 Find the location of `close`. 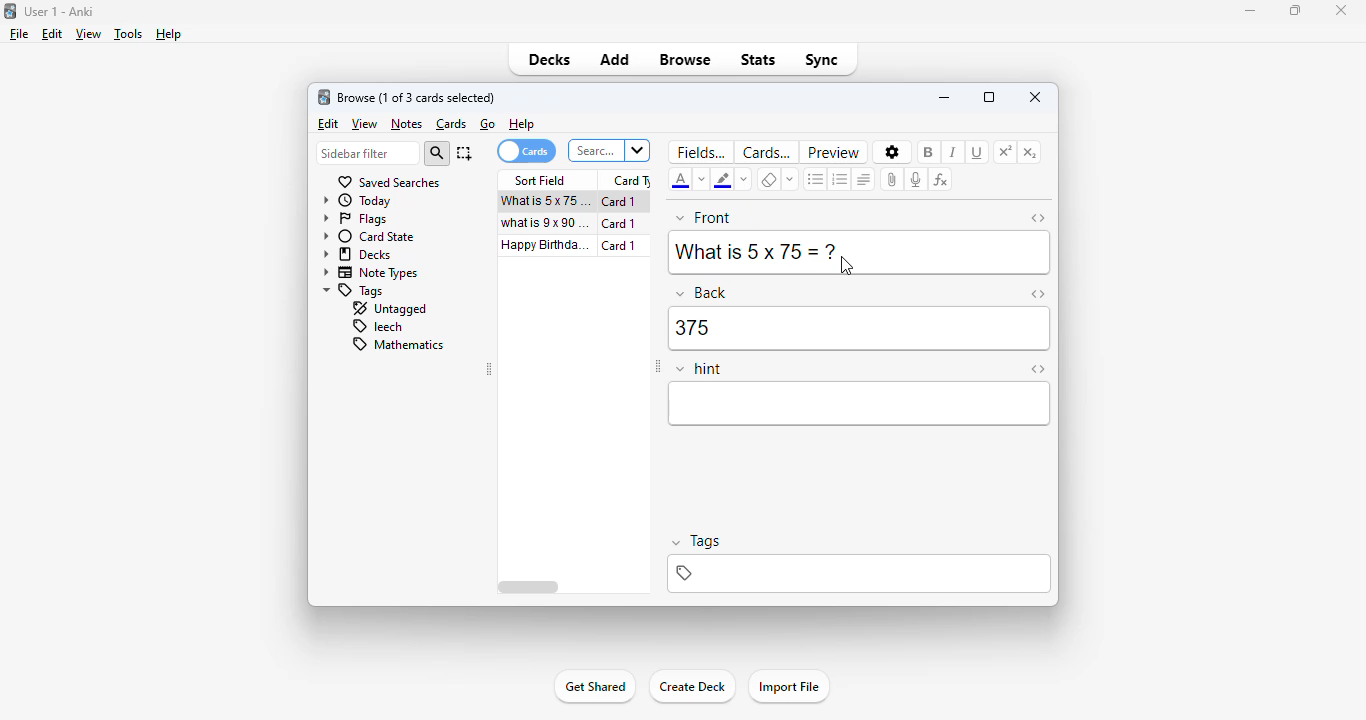

close is located at coordinates (1341, 11).